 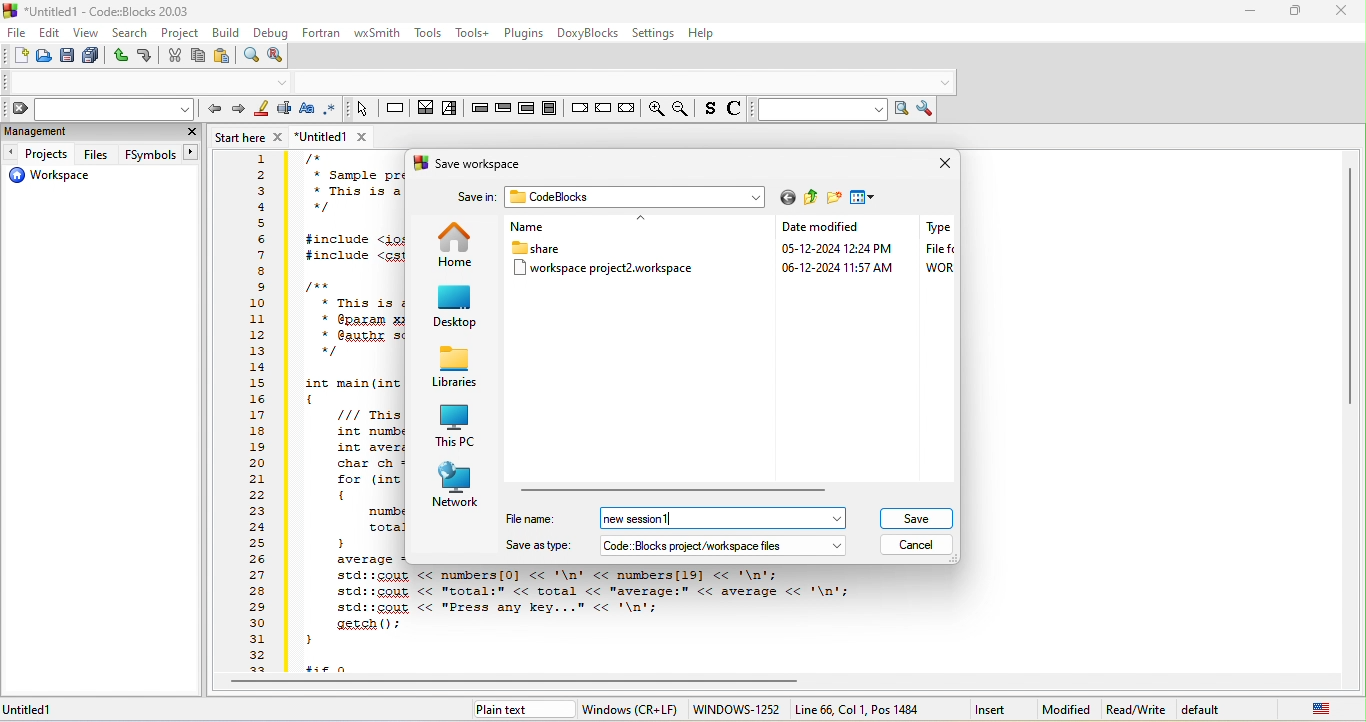 I want to click on insert, so click(x=991, y=710).